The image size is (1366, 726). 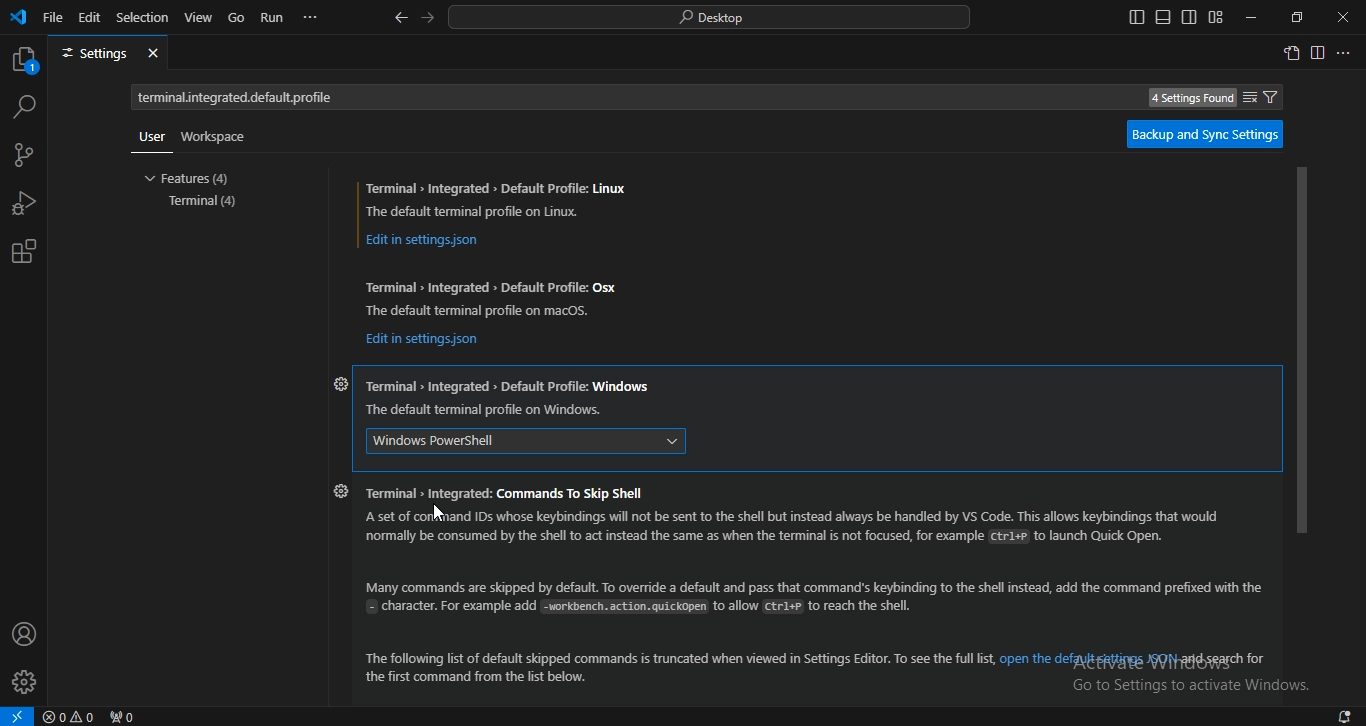 What do you see at coordinates (1194, 98) in the screenshot?
I see `4 Settings Found` at bounding box center [1194, 98].